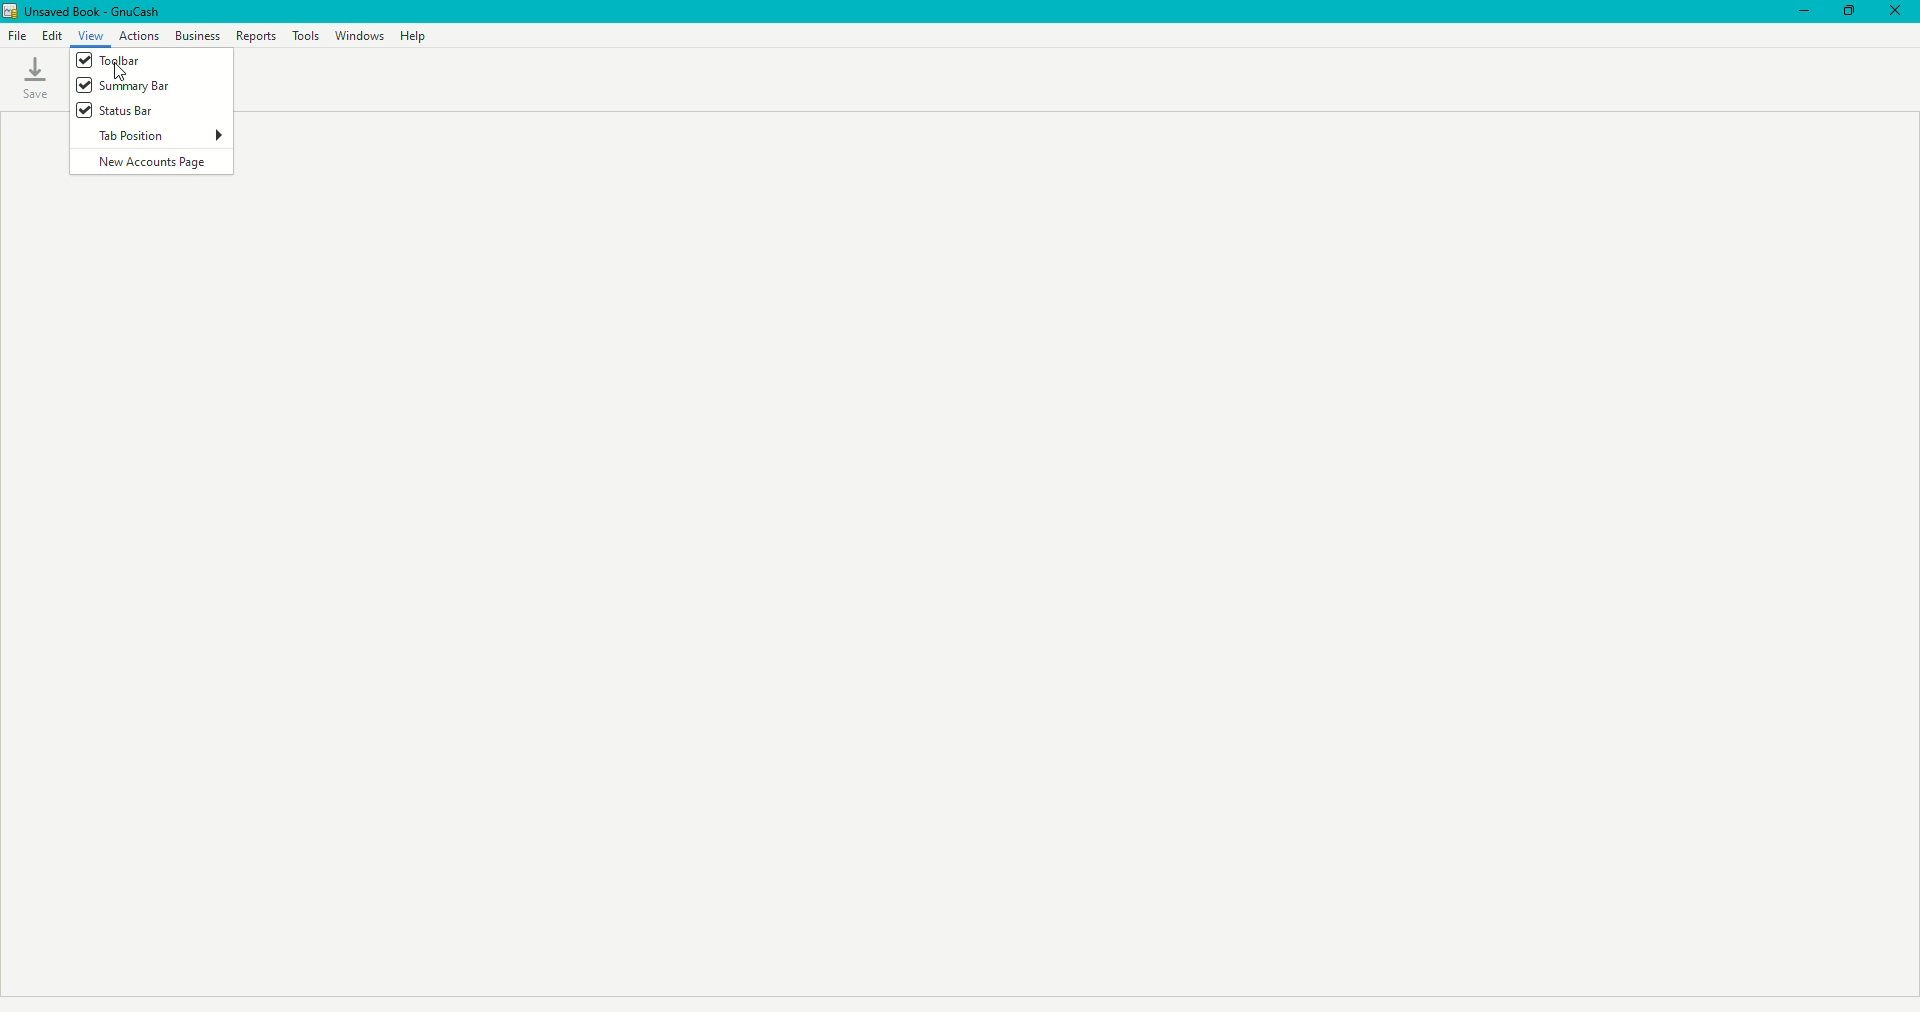 The height and width of the screenshot is (1012, 1920). I want to click on New Accounts Page, so click(153, 163).